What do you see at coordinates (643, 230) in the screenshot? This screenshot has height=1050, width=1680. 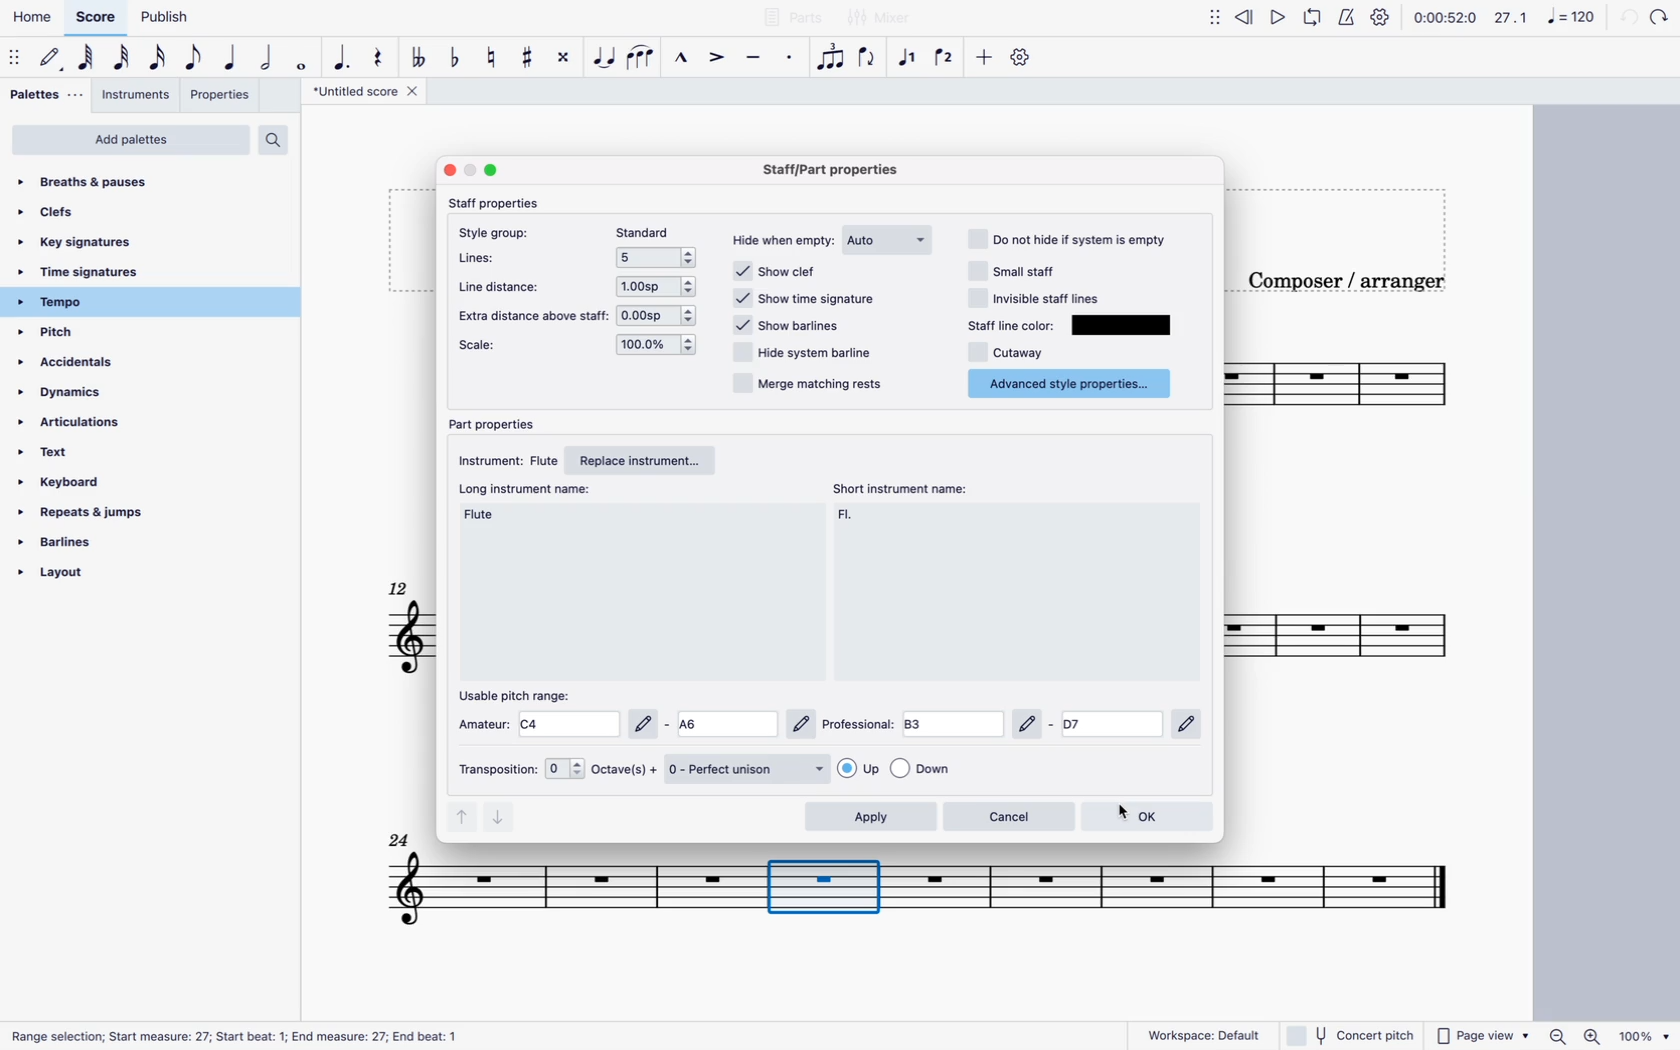 I see `standard` at bounding box center [643, 230].